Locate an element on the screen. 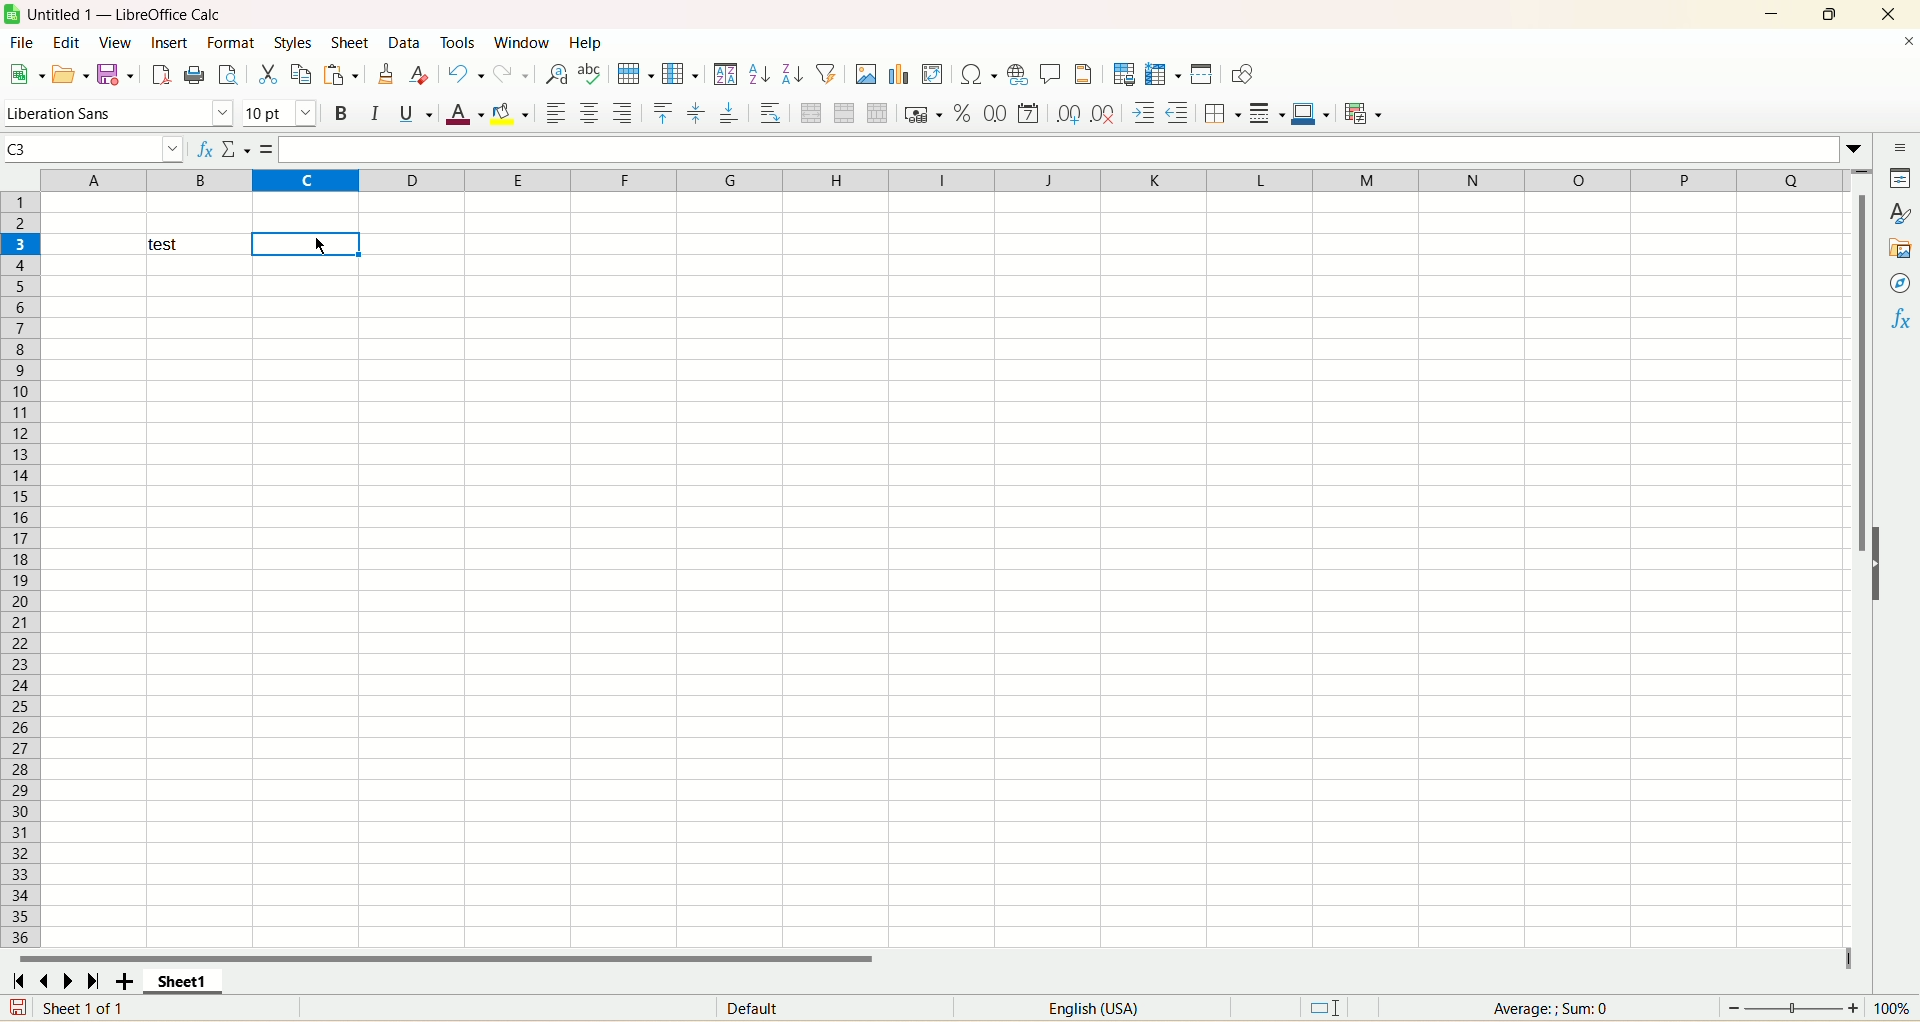 The width and height of the screenshot is (1920, 1022). functions is located at coordinates (1898, 319).